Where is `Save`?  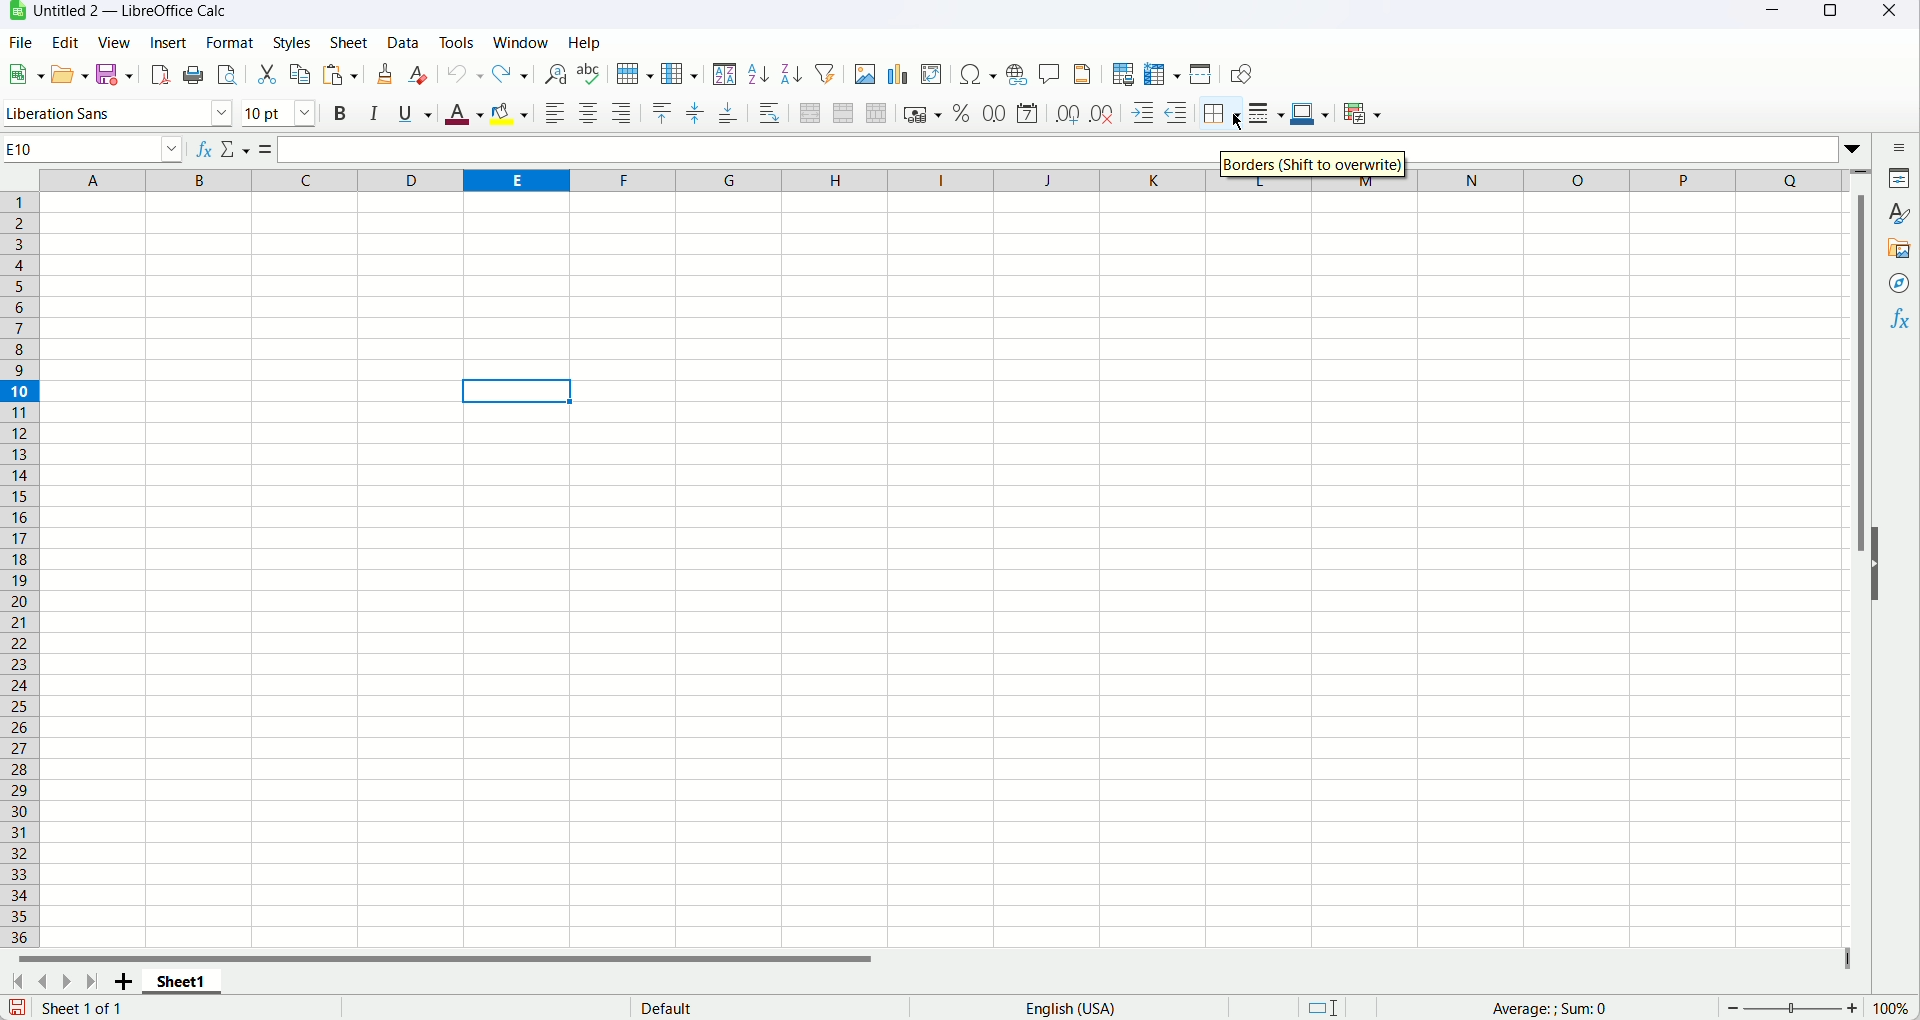
Save is located at coordinates (17, 1008).